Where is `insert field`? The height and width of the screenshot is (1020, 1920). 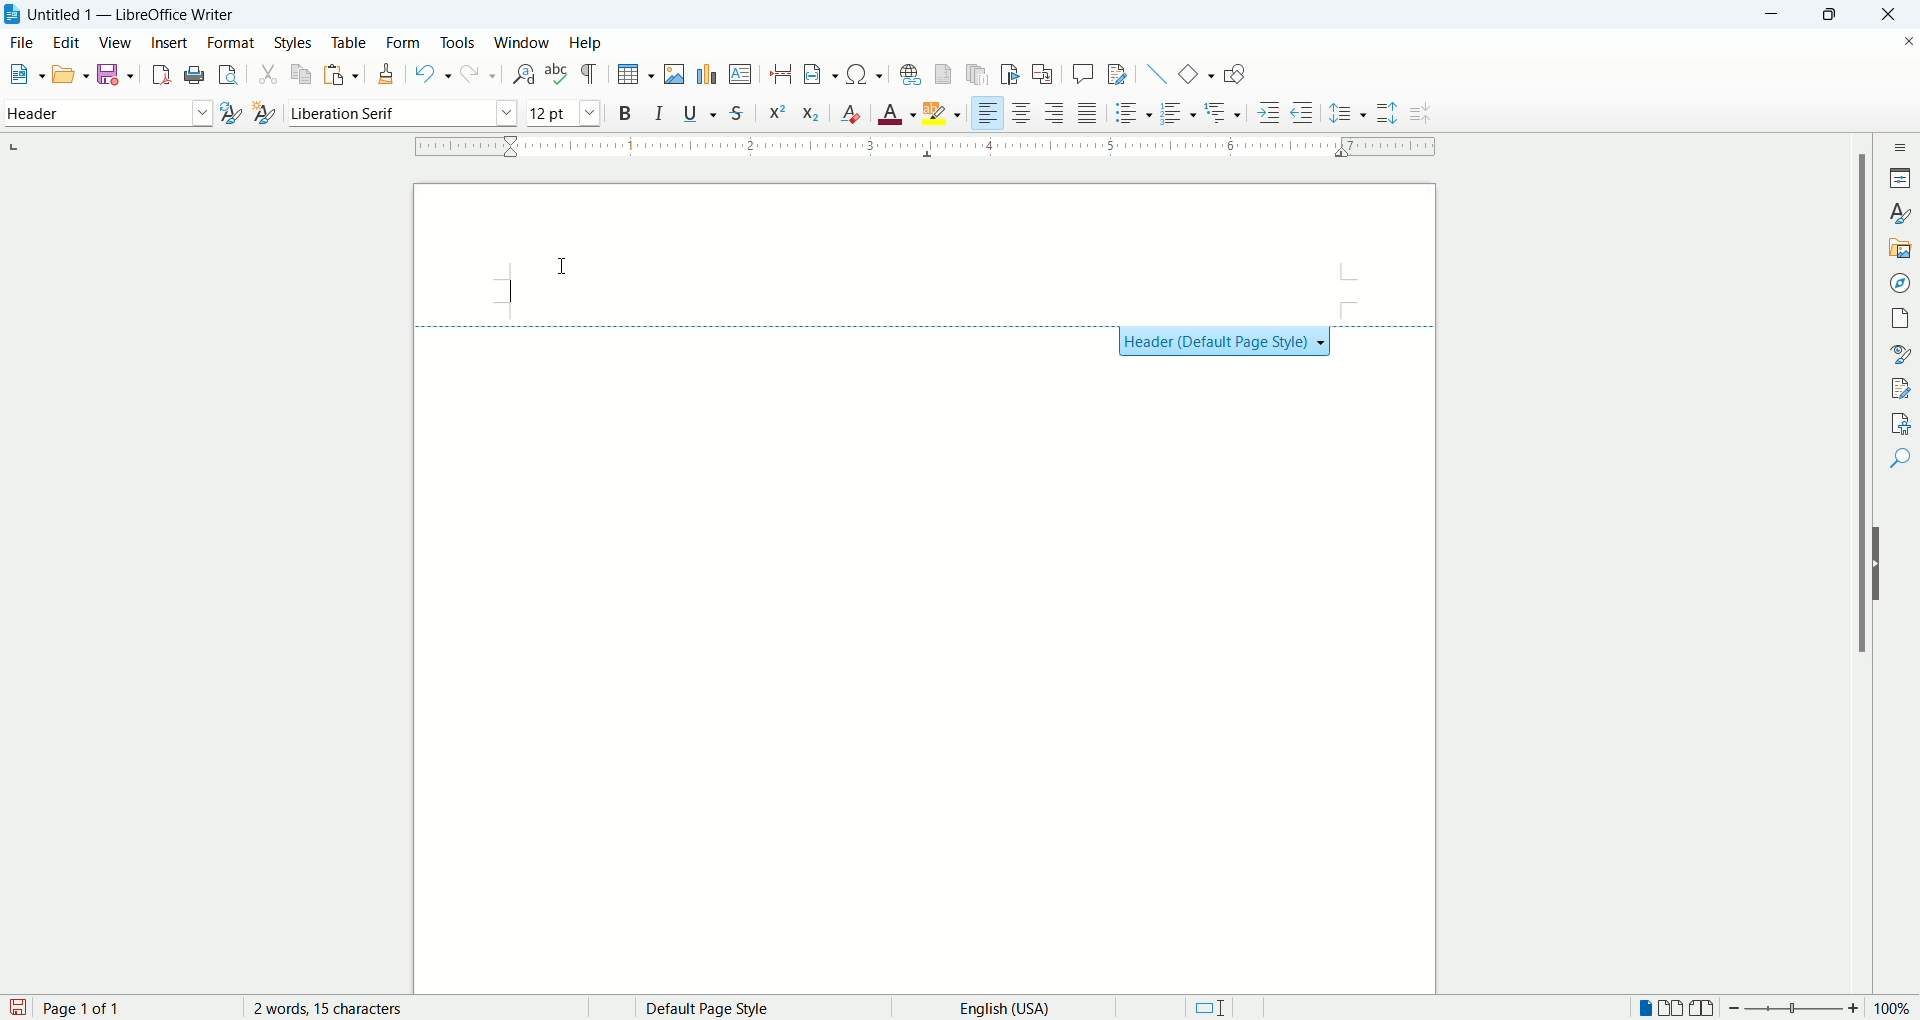 insert field is located at coordinates (820, 74).